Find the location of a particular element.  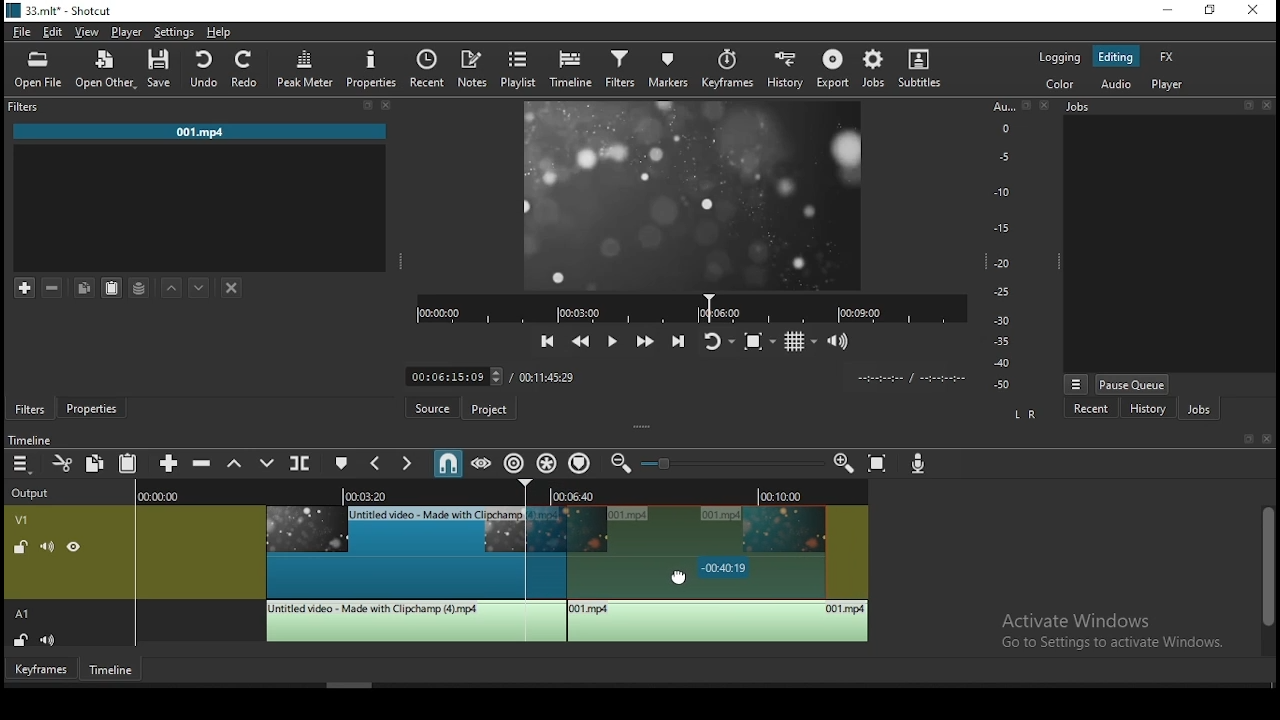

pause queue is located at coordinates (1133, 385).